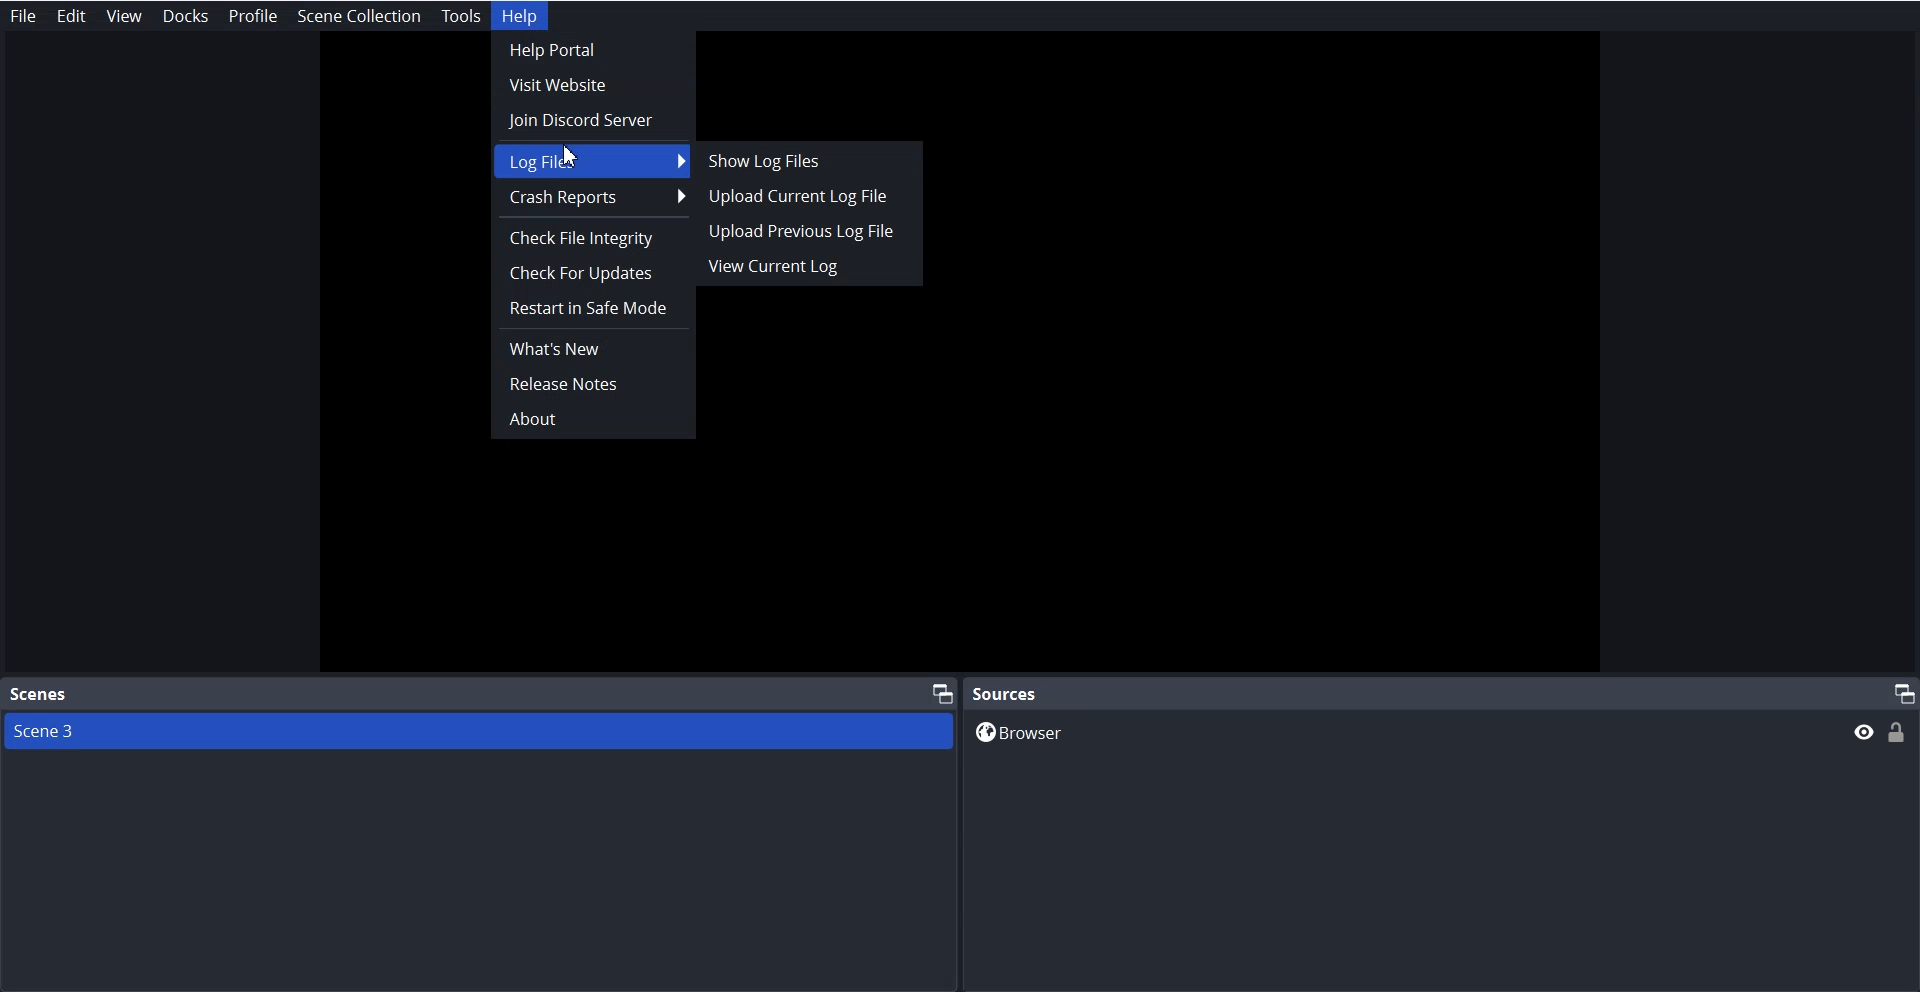 Image resolution: width=1920 pixels, height=992 pixels. What do you see at coordinates (592, 383) in the screenshot?
I see `Release Notes` at bounding box center [592, 383].